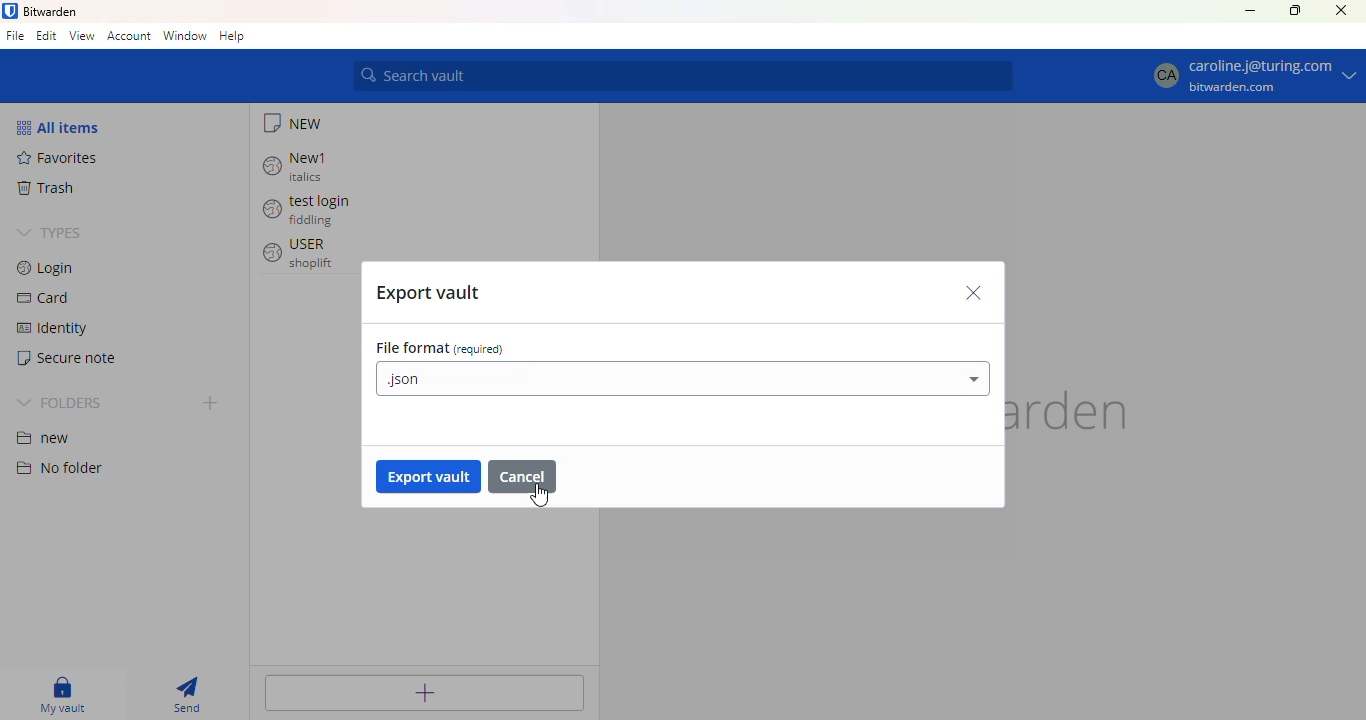 This screenshot has width=1366, height=720. I want to click on New1    italics, so click(298, 166).